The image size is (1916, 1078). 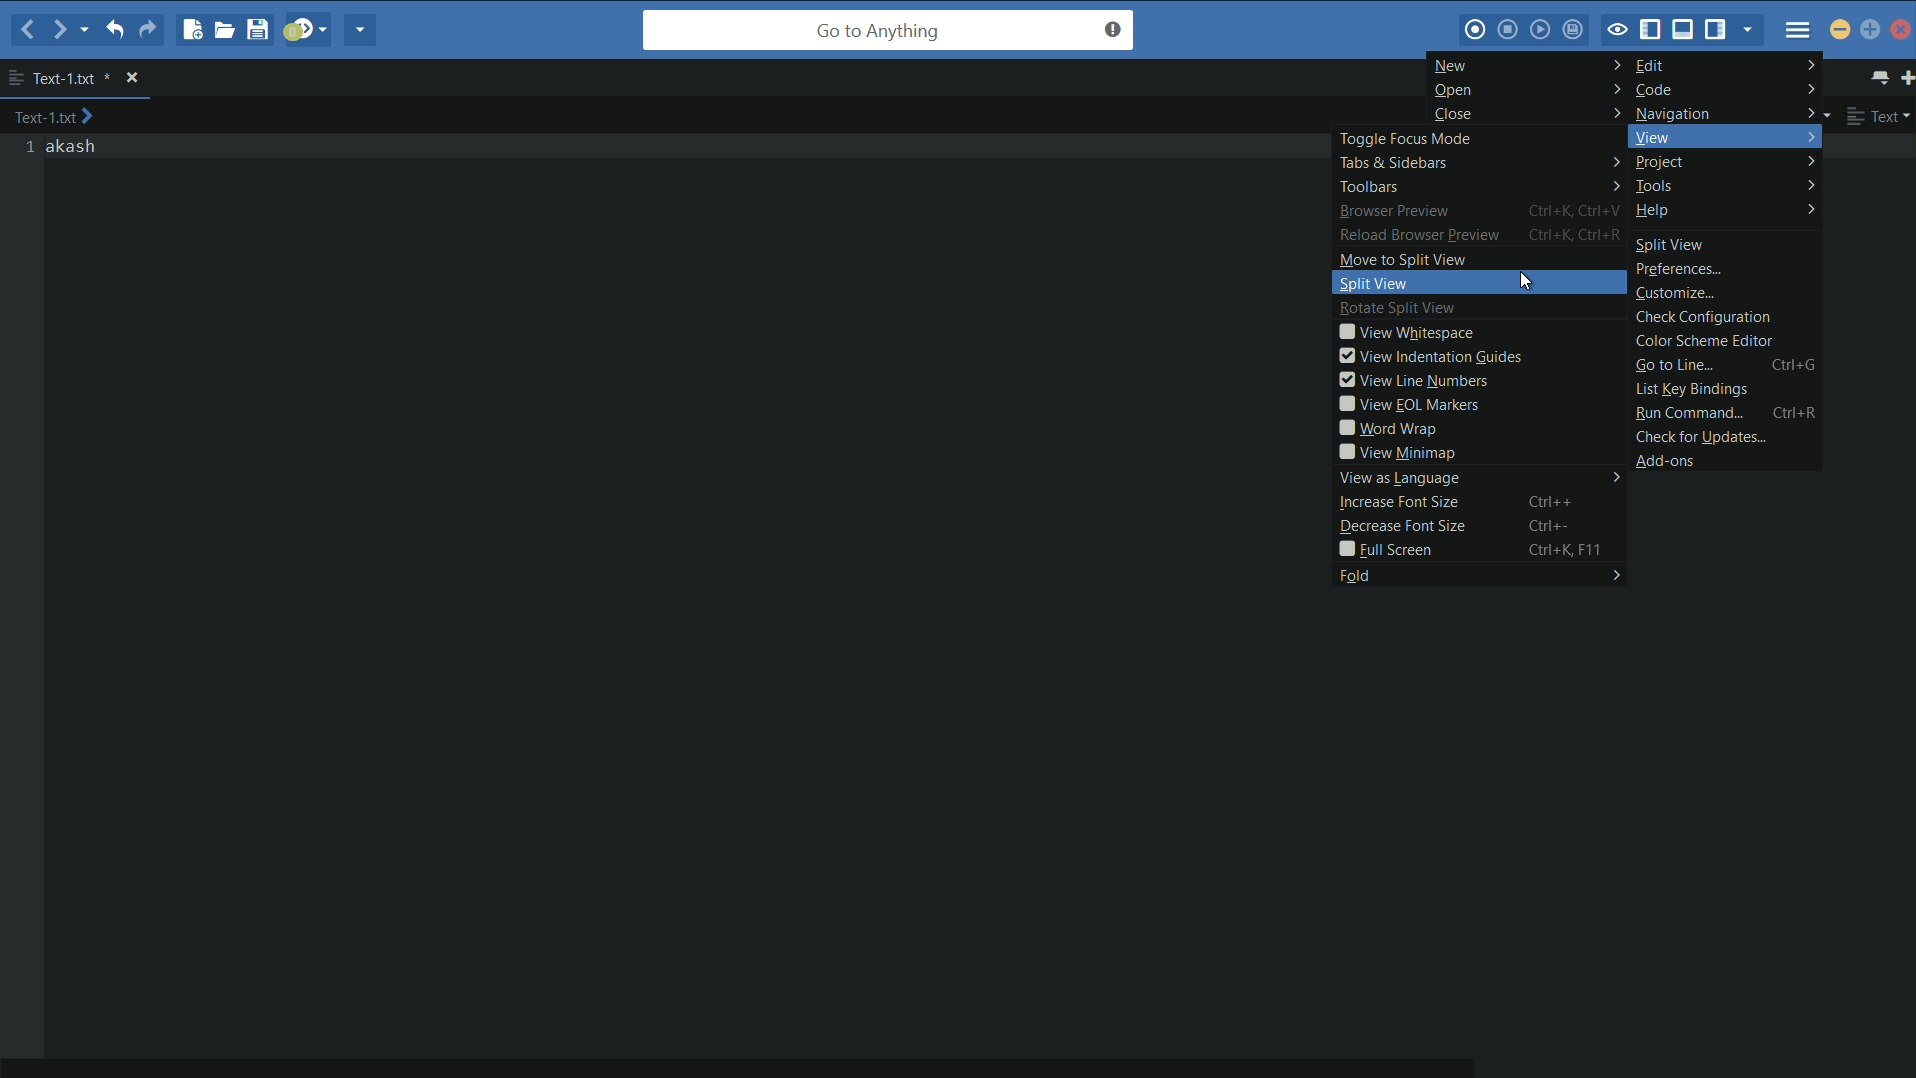 I want to click on go to anything search bar, so click(x=889, y=30).